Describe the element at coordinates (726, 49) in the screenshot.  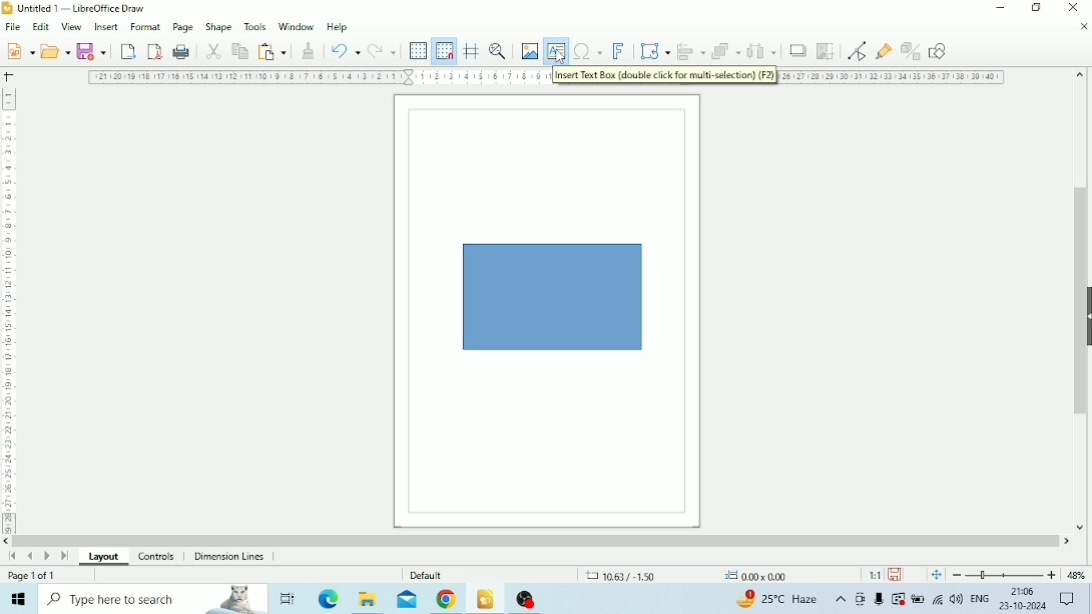
I see `Arrange` at that location.